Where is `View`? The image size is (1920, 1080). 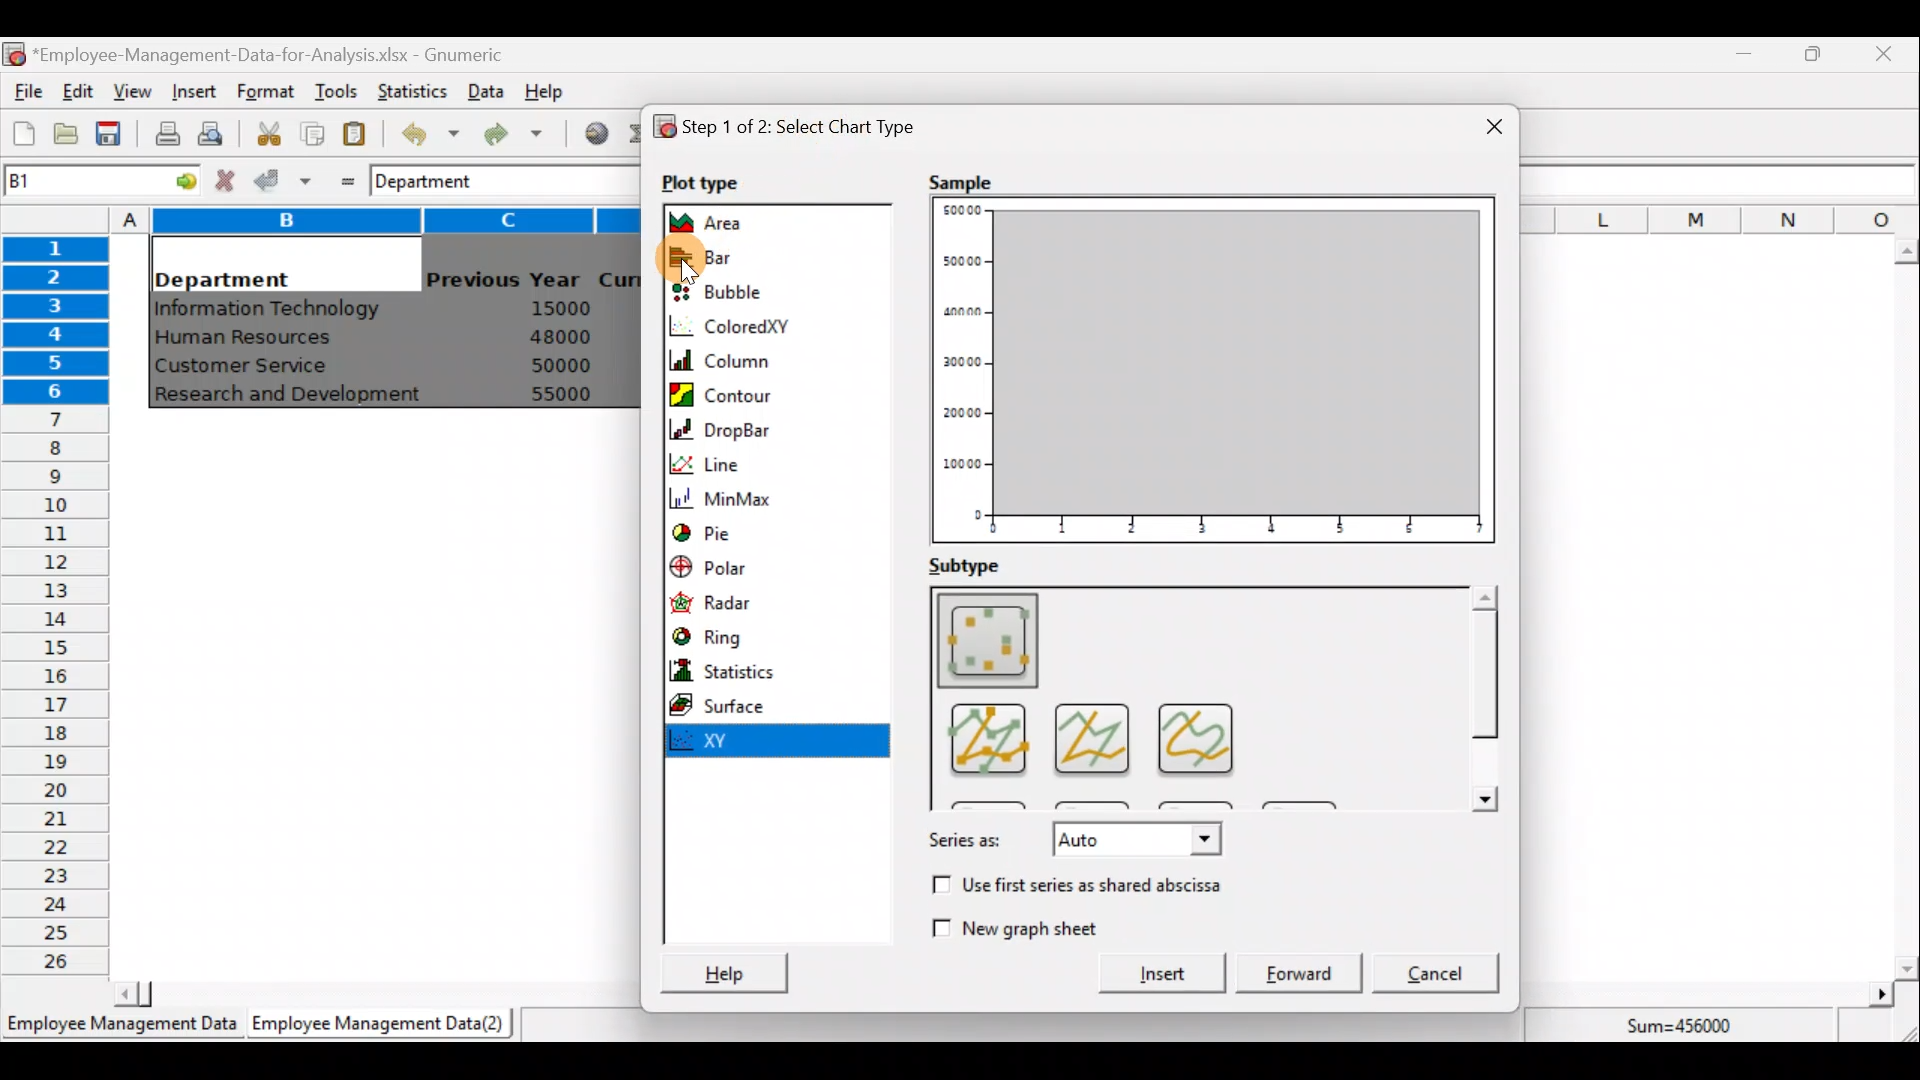 View is located at coordinates (130, 92).